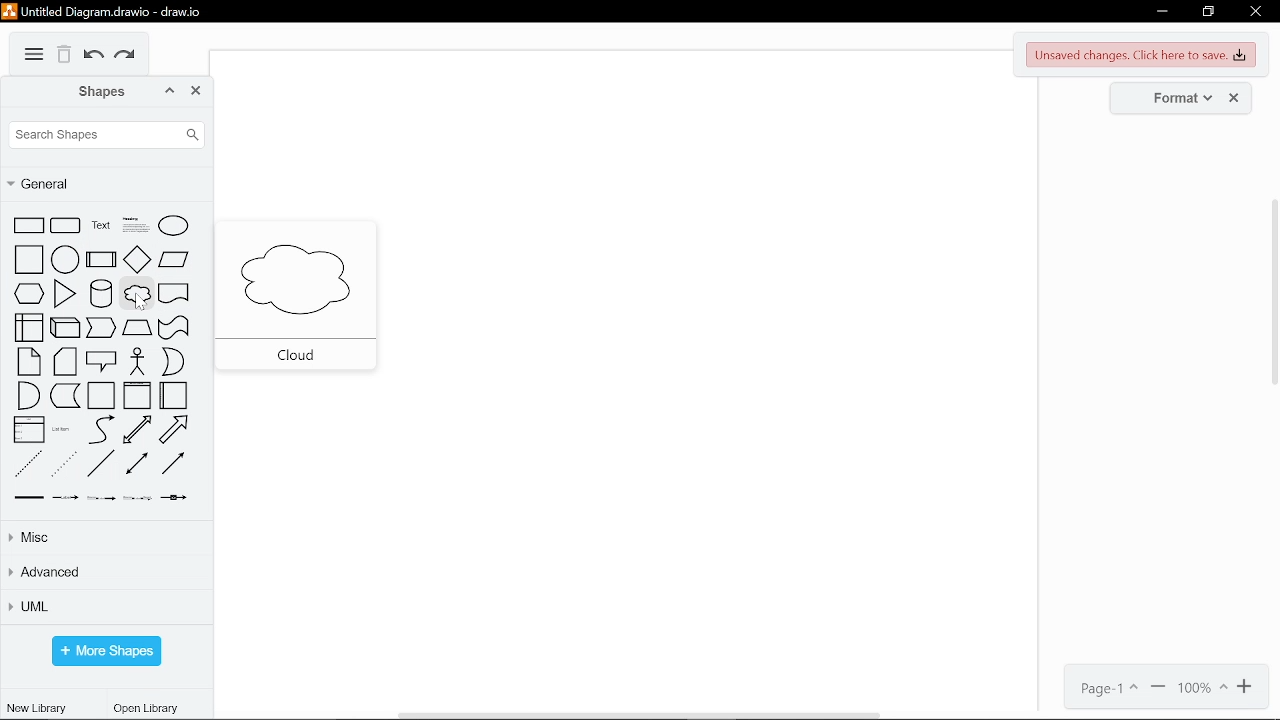 This screenshot has width=1280, height=720. What do you see at coordinates (173, 362) in the screenshot?
I see `or` at bounding box center [173, 362].